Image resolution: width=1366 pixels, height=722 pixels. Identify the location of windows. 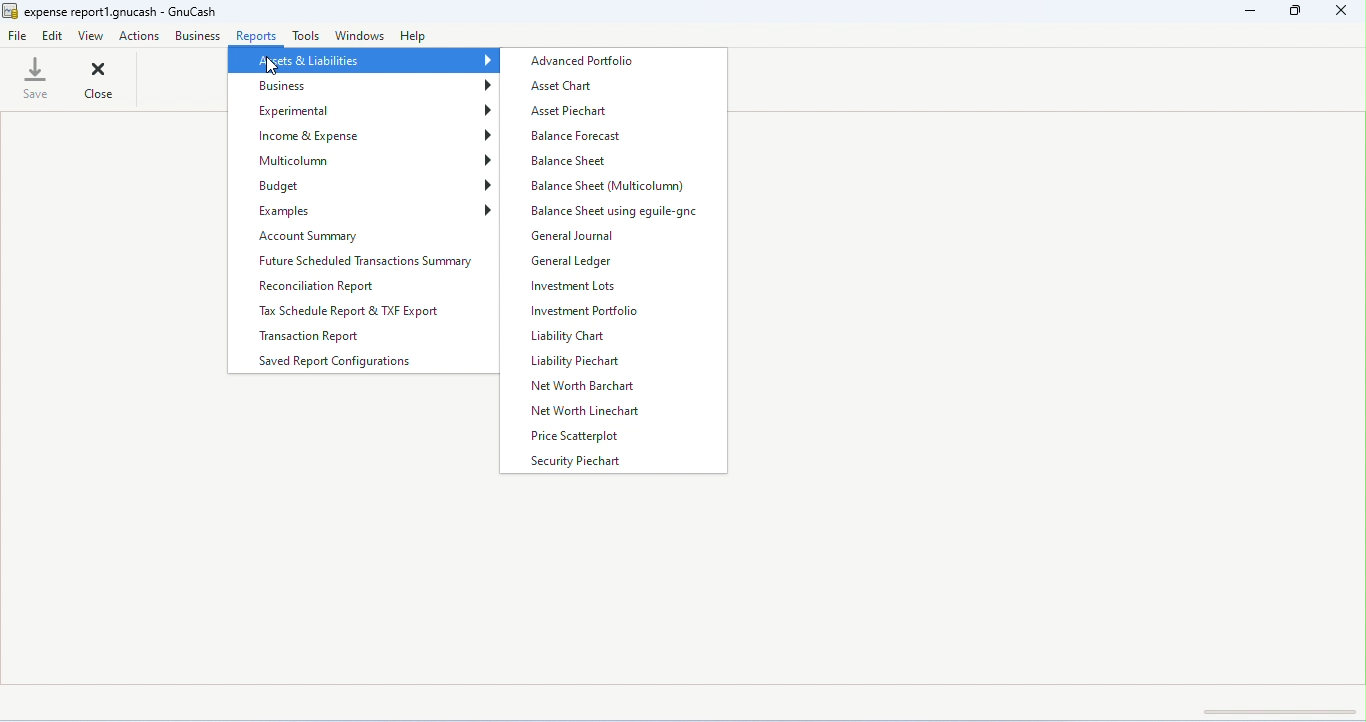
(360, 35).